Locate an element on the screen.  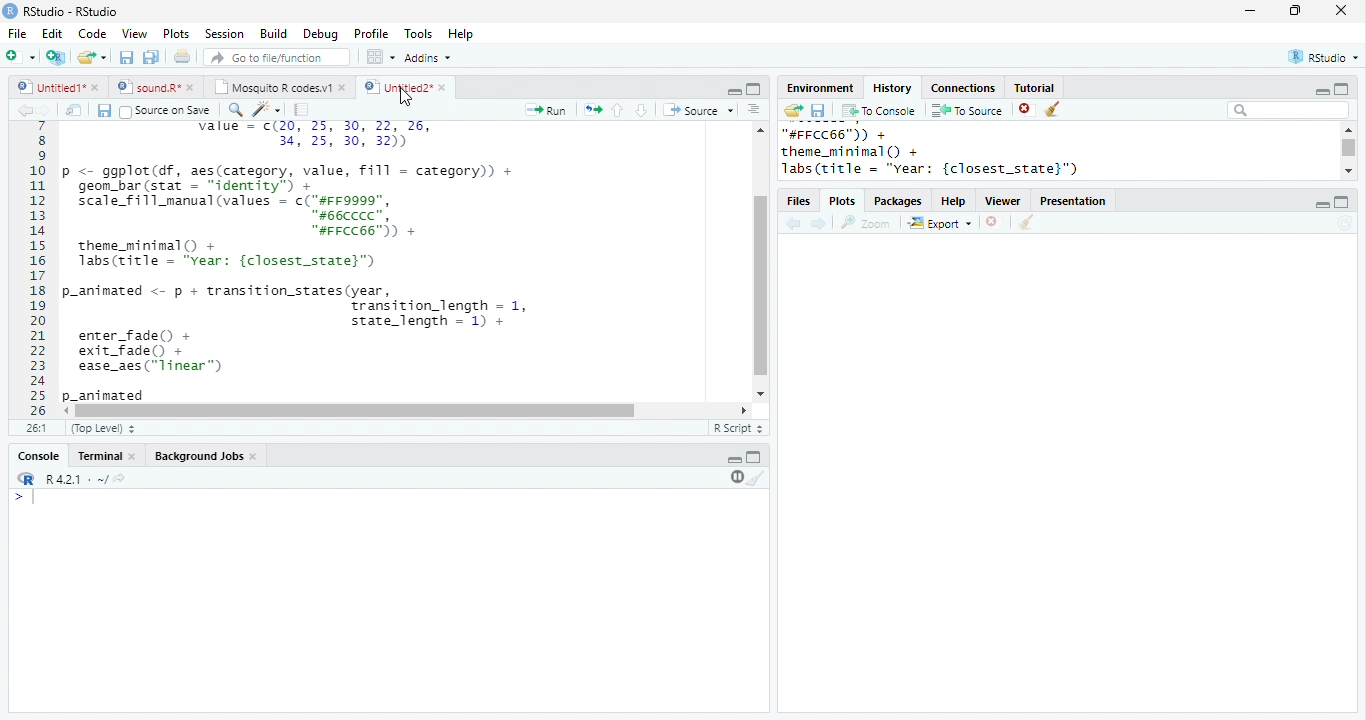
Profile is located at coordinates (372, 34).